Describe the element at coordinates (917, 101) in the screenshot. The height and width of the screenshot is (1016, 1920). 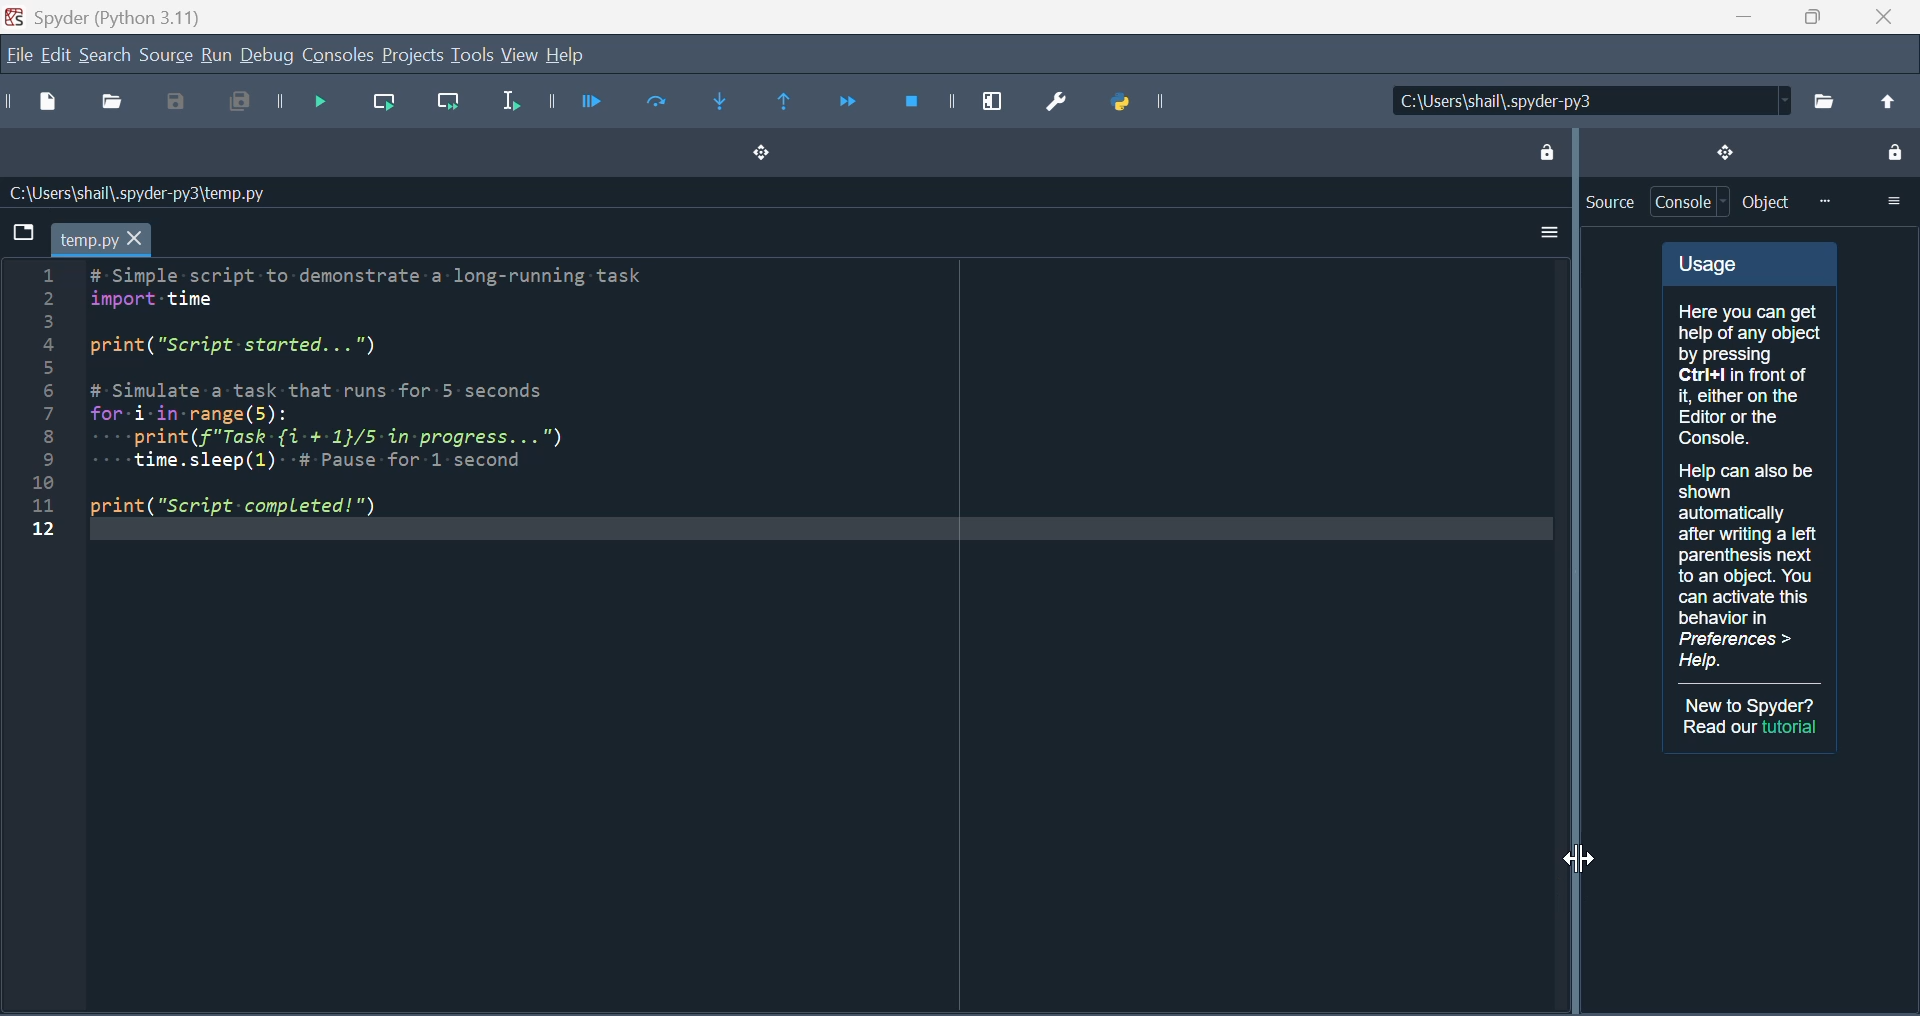
I see `Stop debugging` at that location.